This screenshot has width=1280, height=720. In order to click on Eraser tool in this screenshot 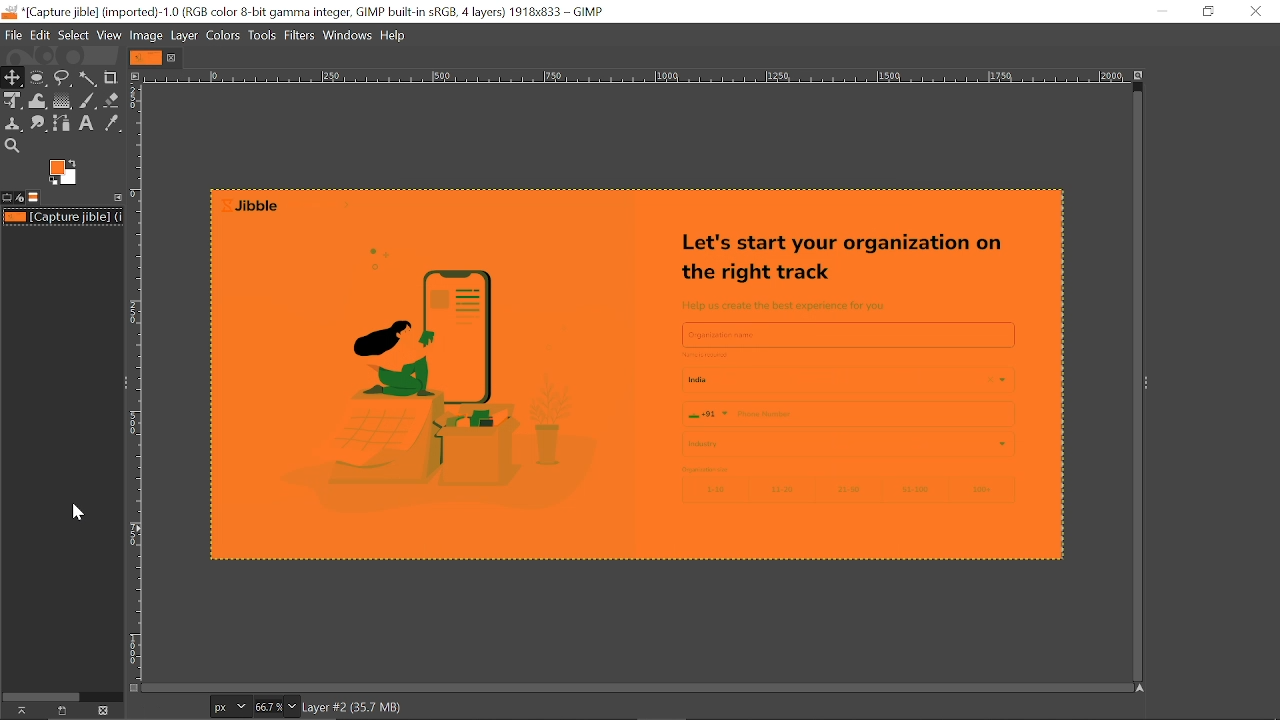, I will do `click(112, 99)`.